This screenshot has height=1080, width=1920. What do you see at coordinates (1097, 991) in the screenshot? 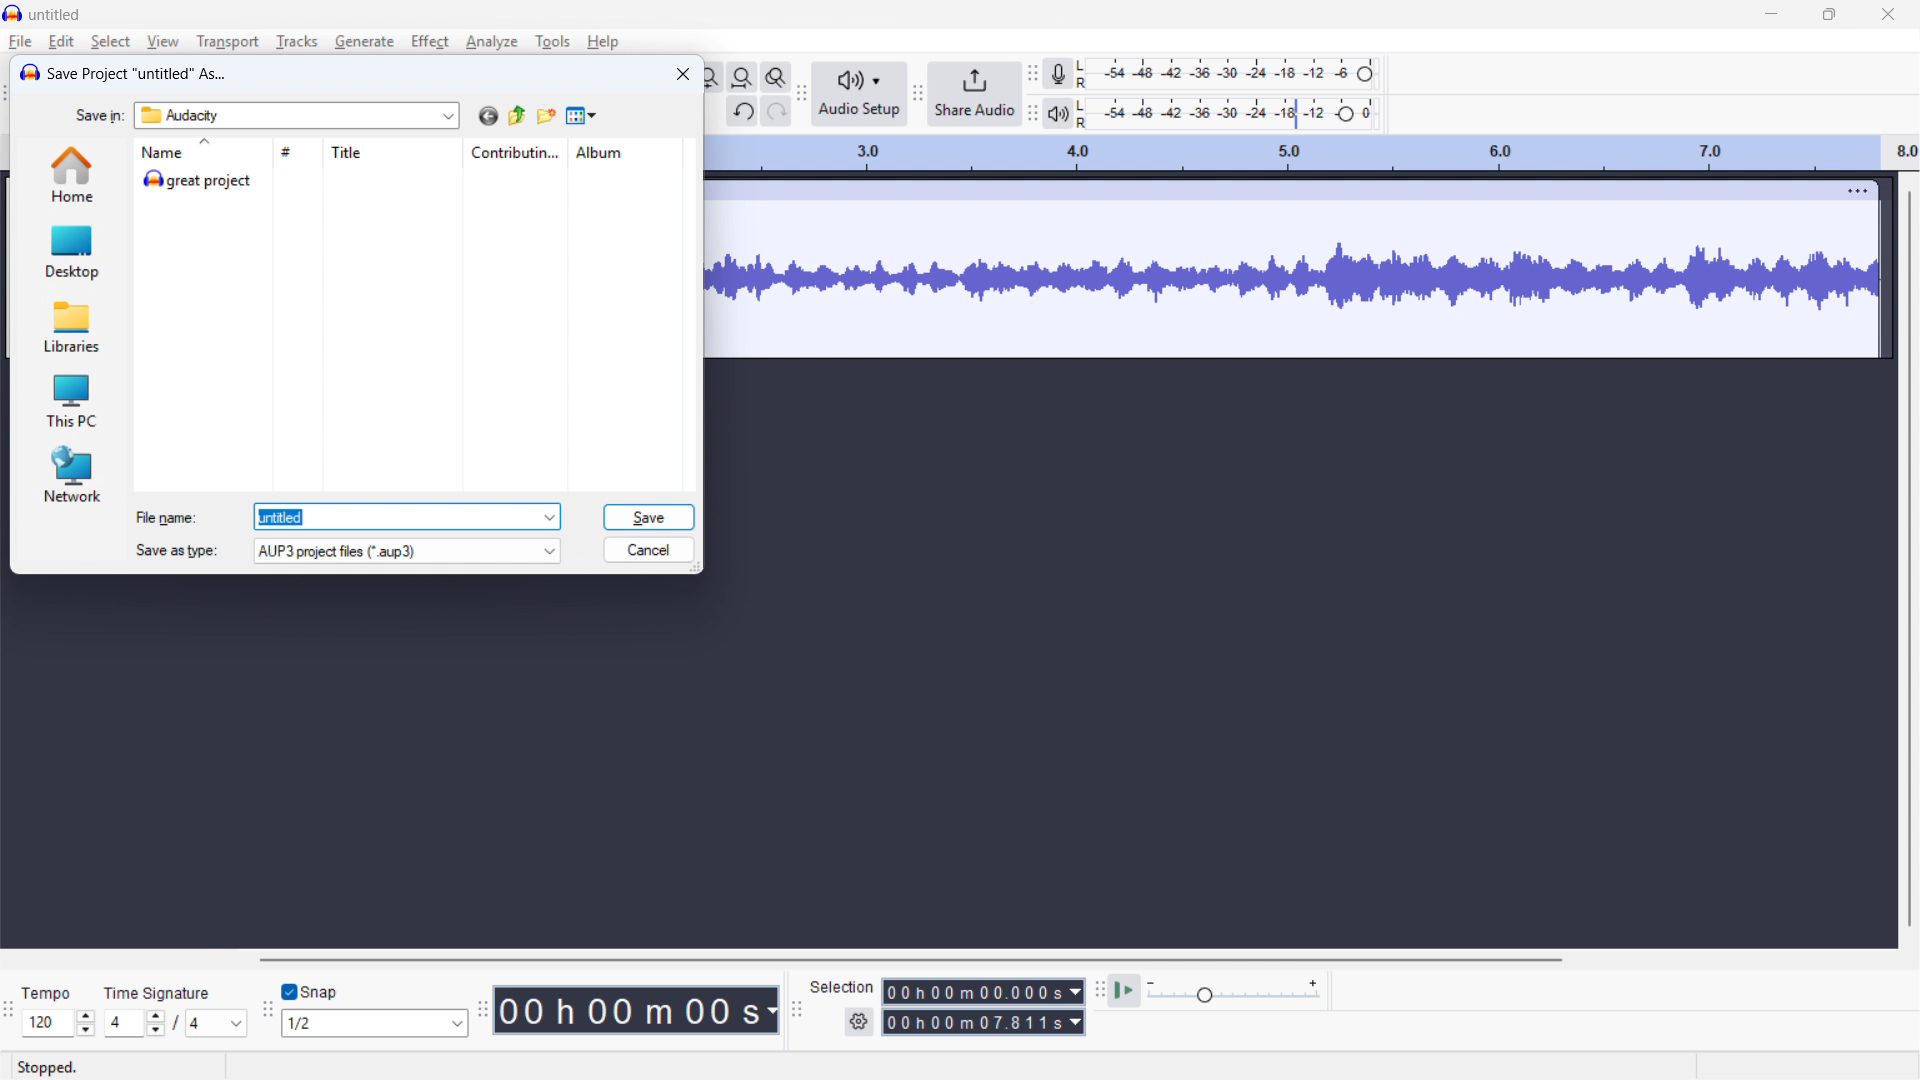
I see `play at speed toolbar` at bounding box center [1097, 991].